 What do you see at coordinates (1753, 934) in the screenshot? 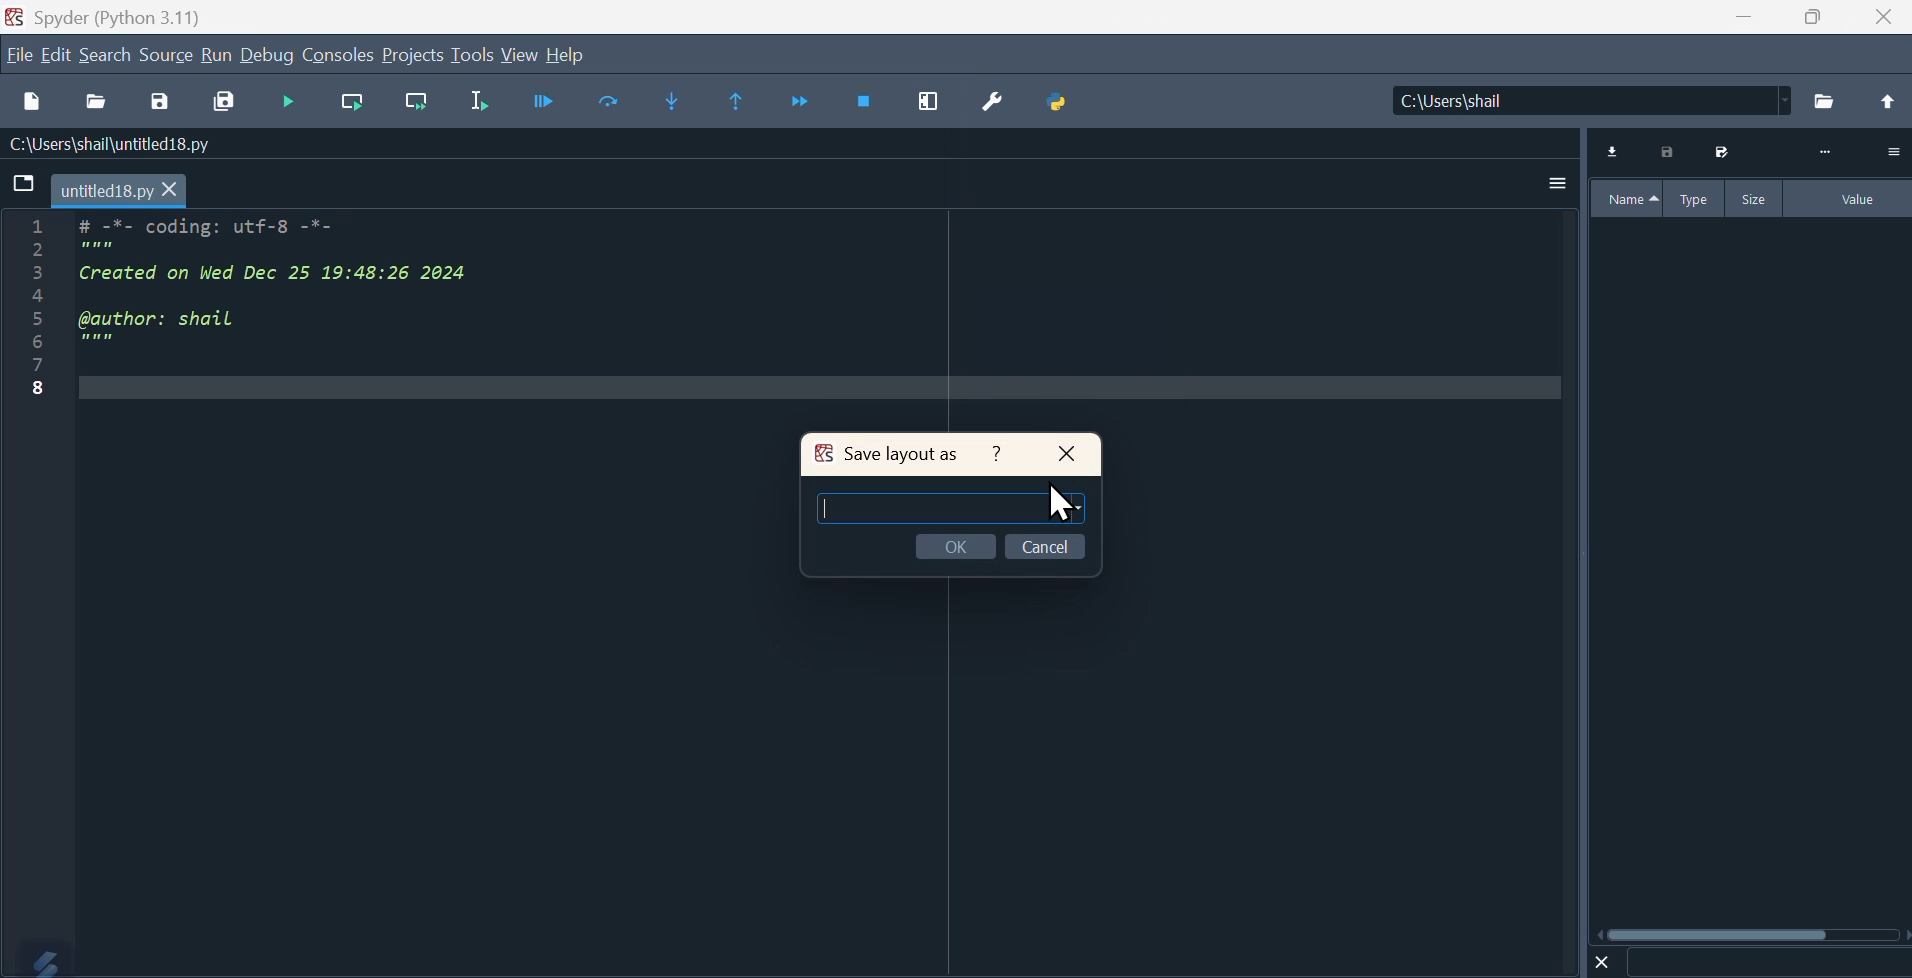
I see `Horizontal scroll bar` at bounding box center [1753, 934].